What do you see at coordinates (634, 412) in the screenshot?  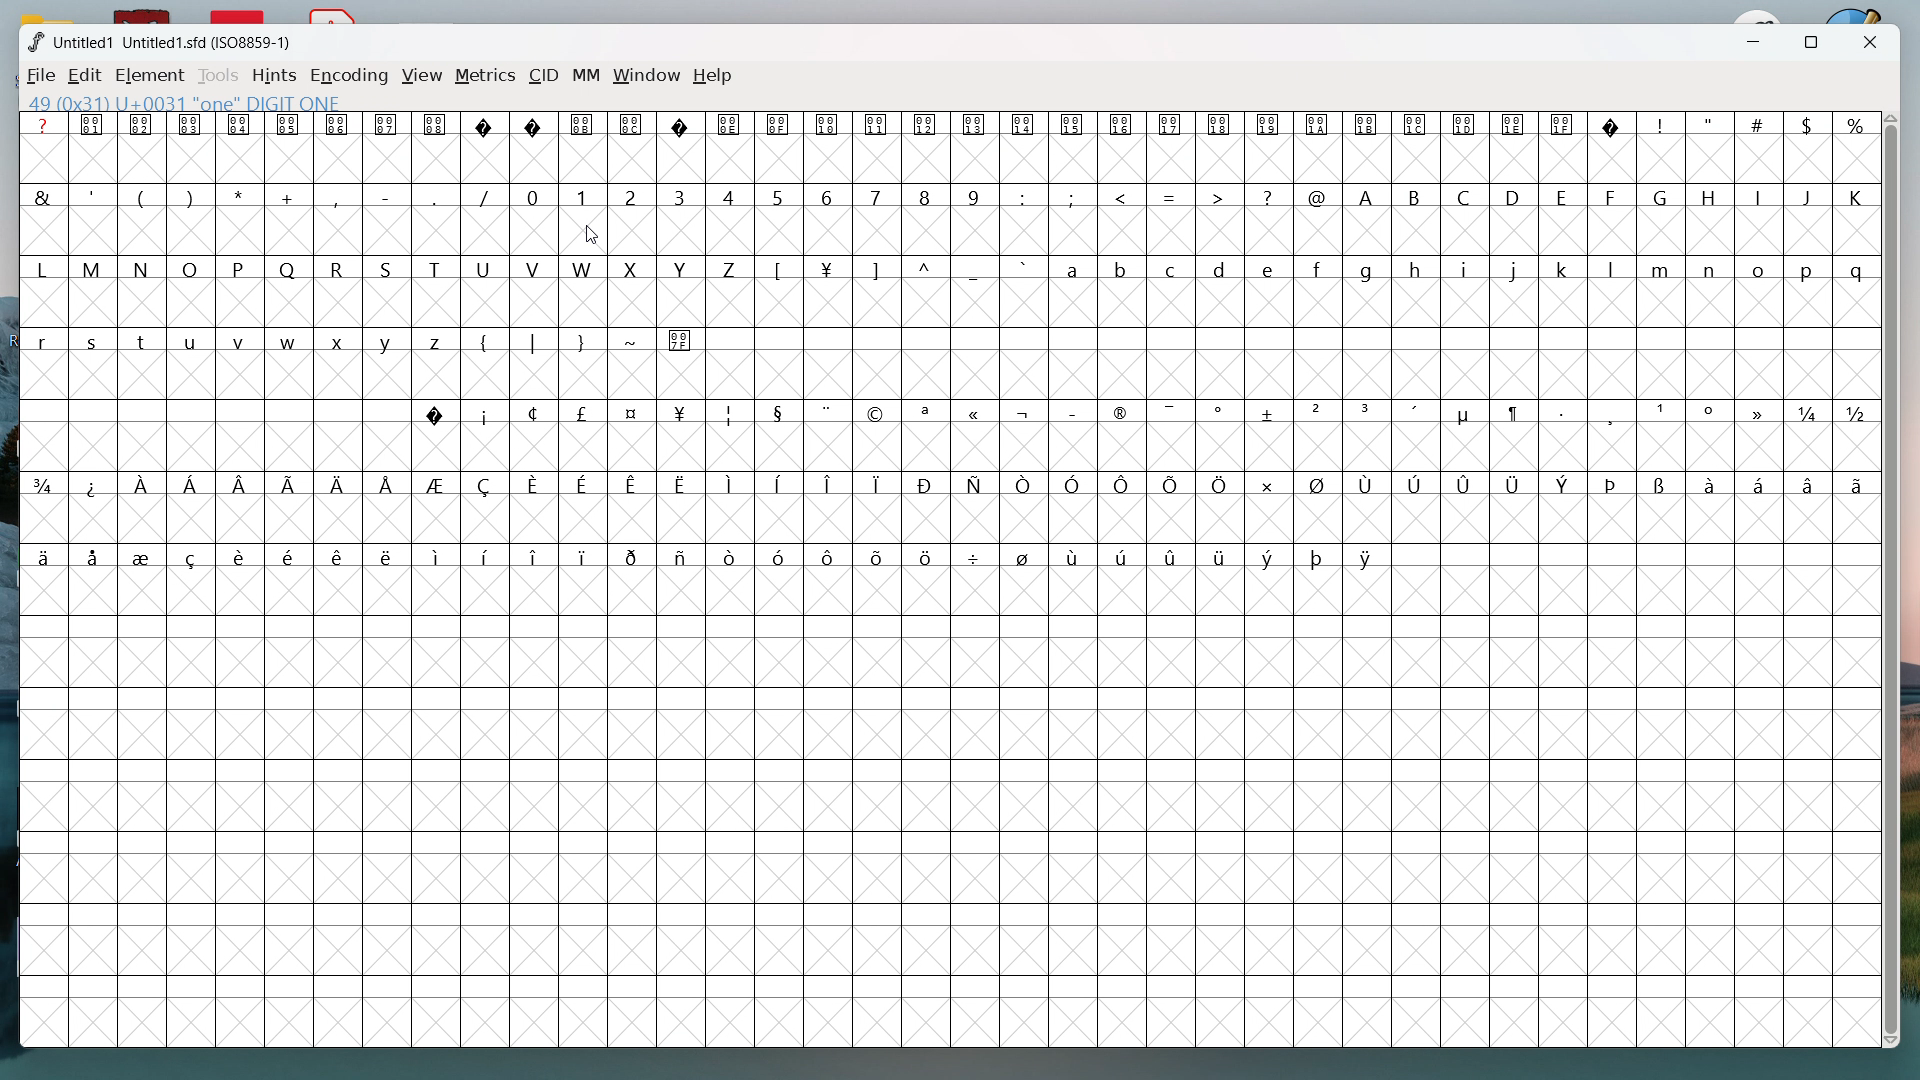 I see `symbol` at bounding box center [634, 412].